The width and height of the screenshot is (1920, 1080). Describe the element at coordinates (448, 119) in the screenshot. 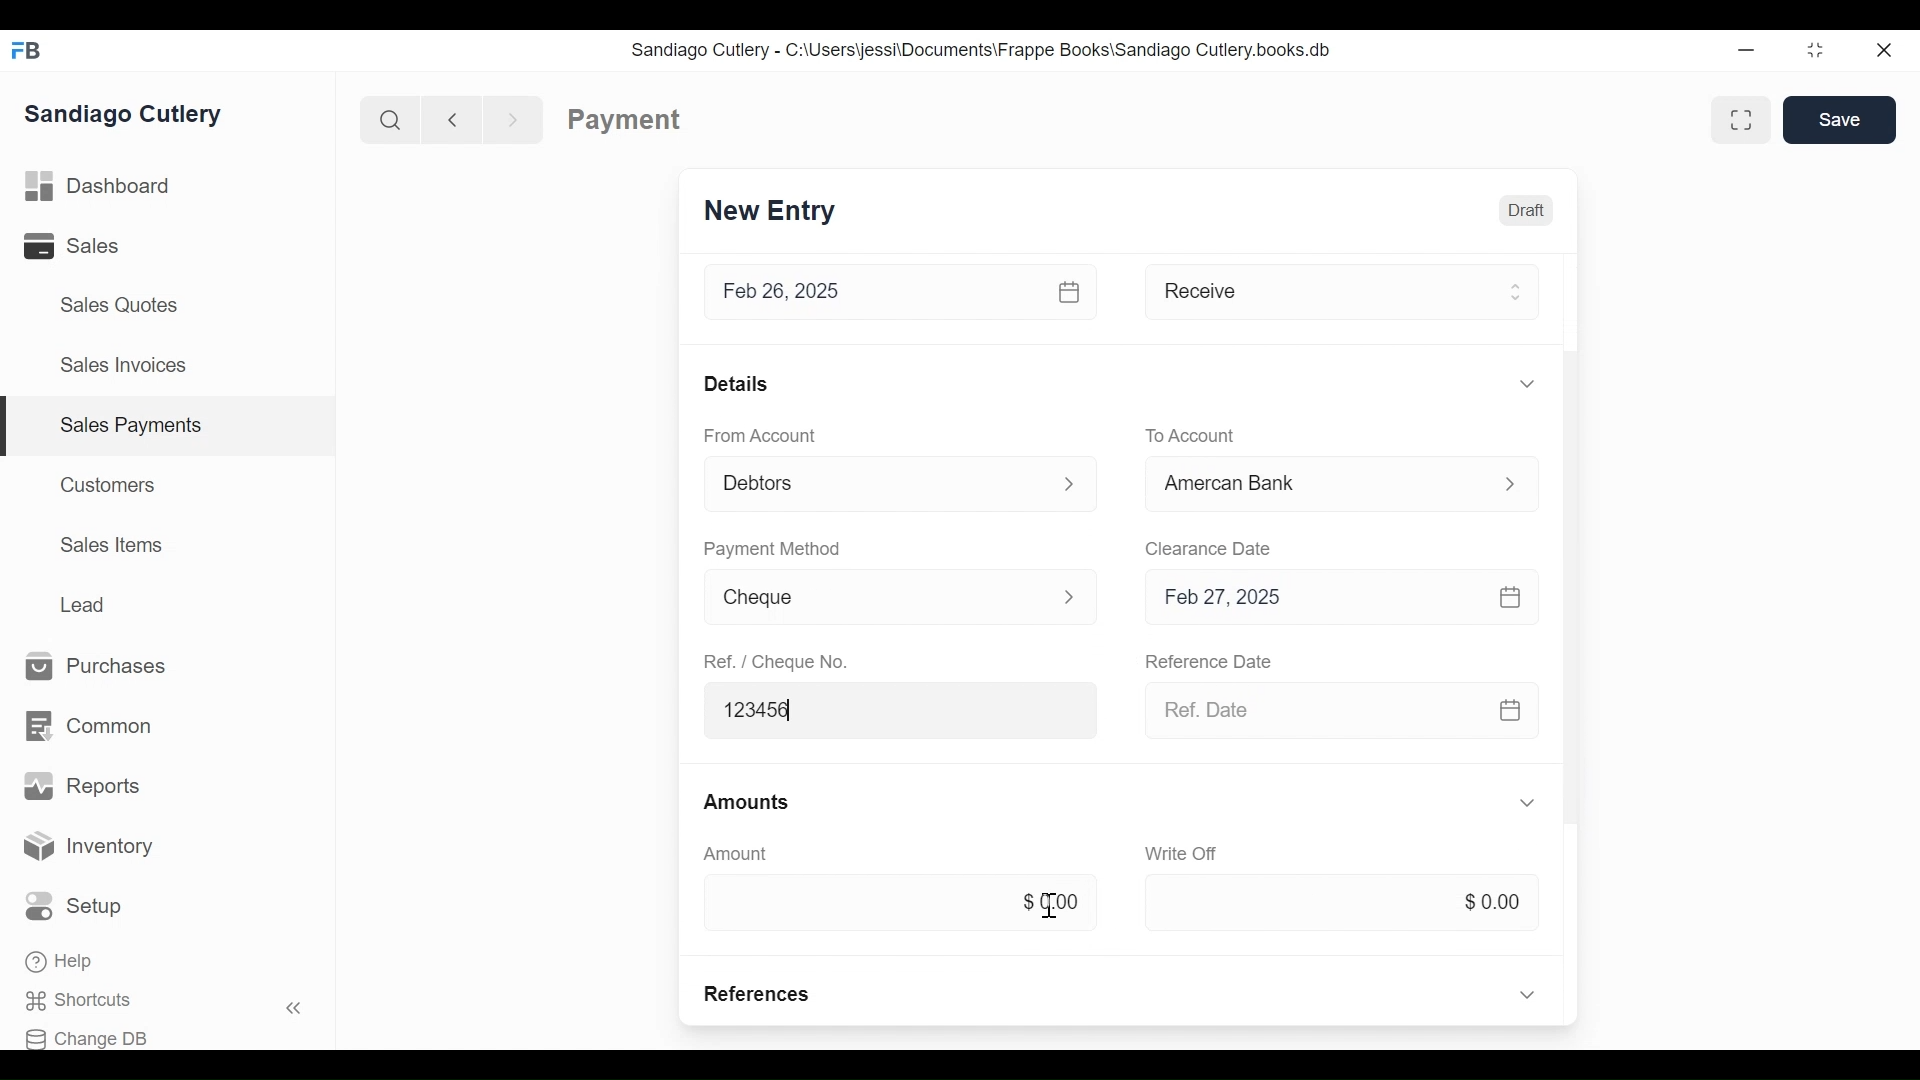

I see `Navigate Back` at that location.